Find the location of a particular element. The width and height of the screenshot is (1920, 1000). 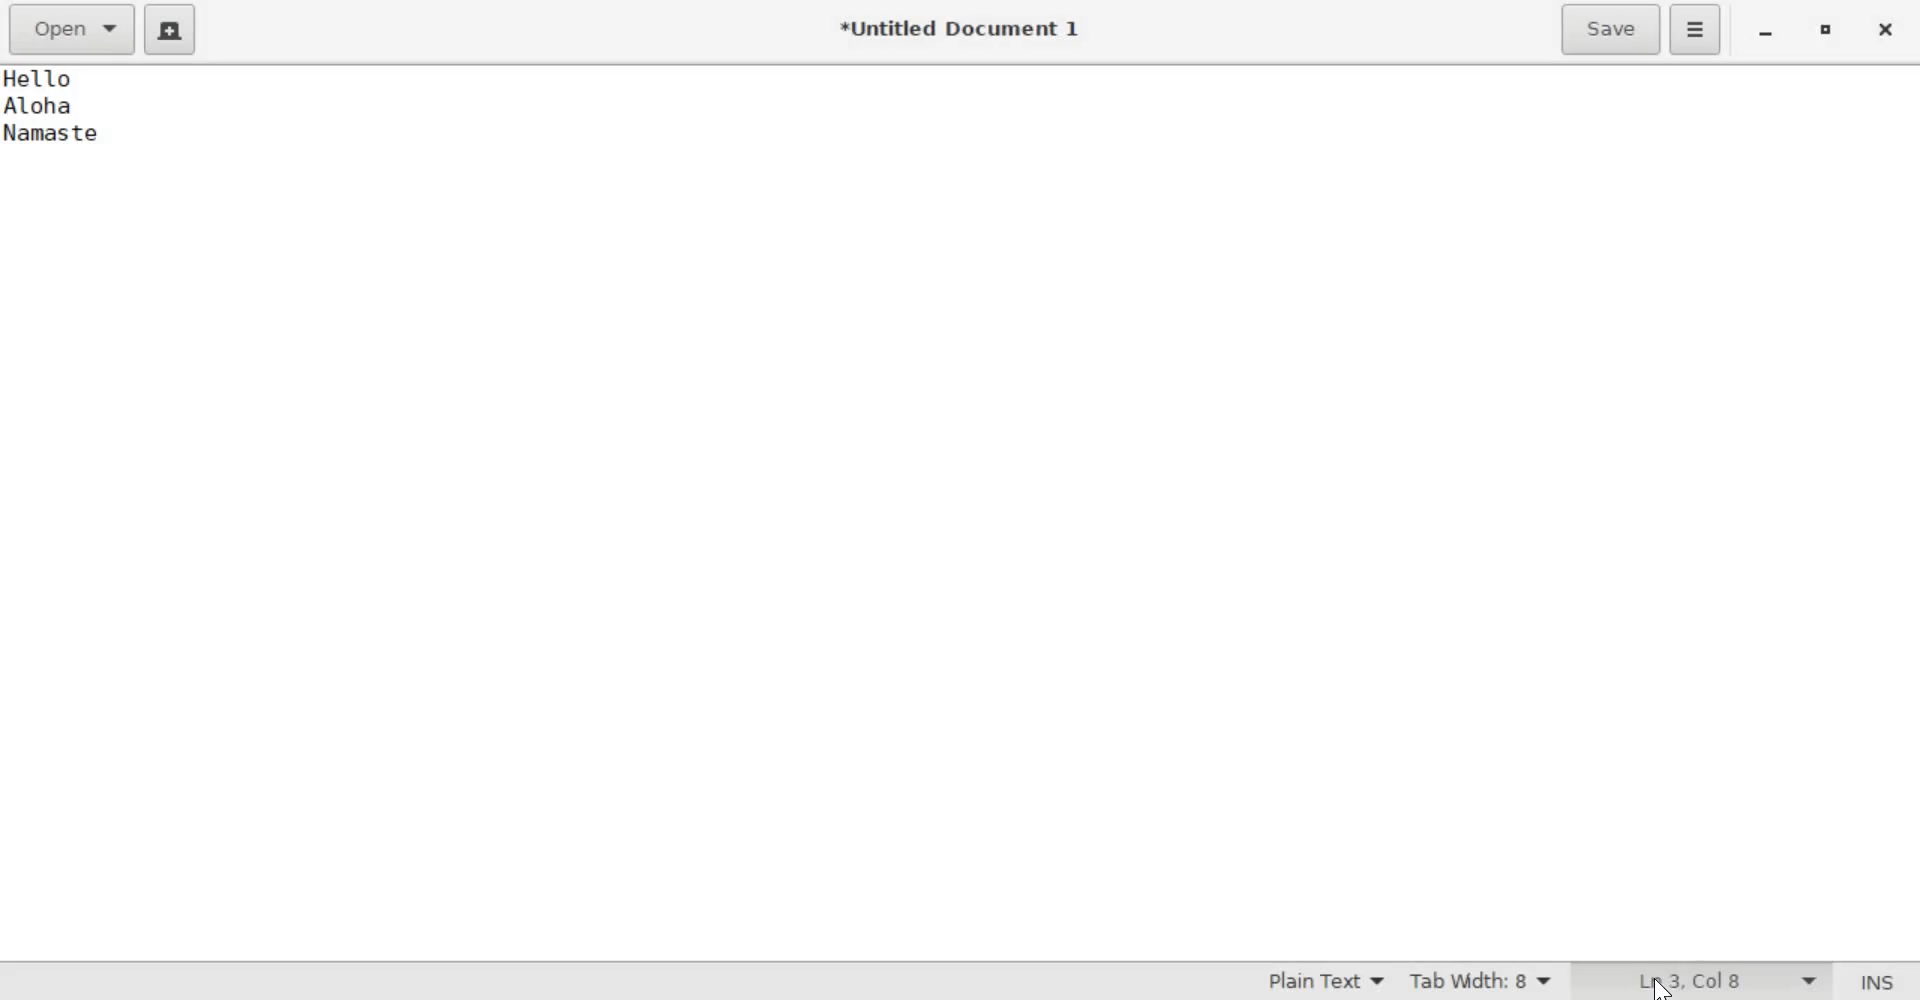

Tab Width is located at coordinates (1485, 981).